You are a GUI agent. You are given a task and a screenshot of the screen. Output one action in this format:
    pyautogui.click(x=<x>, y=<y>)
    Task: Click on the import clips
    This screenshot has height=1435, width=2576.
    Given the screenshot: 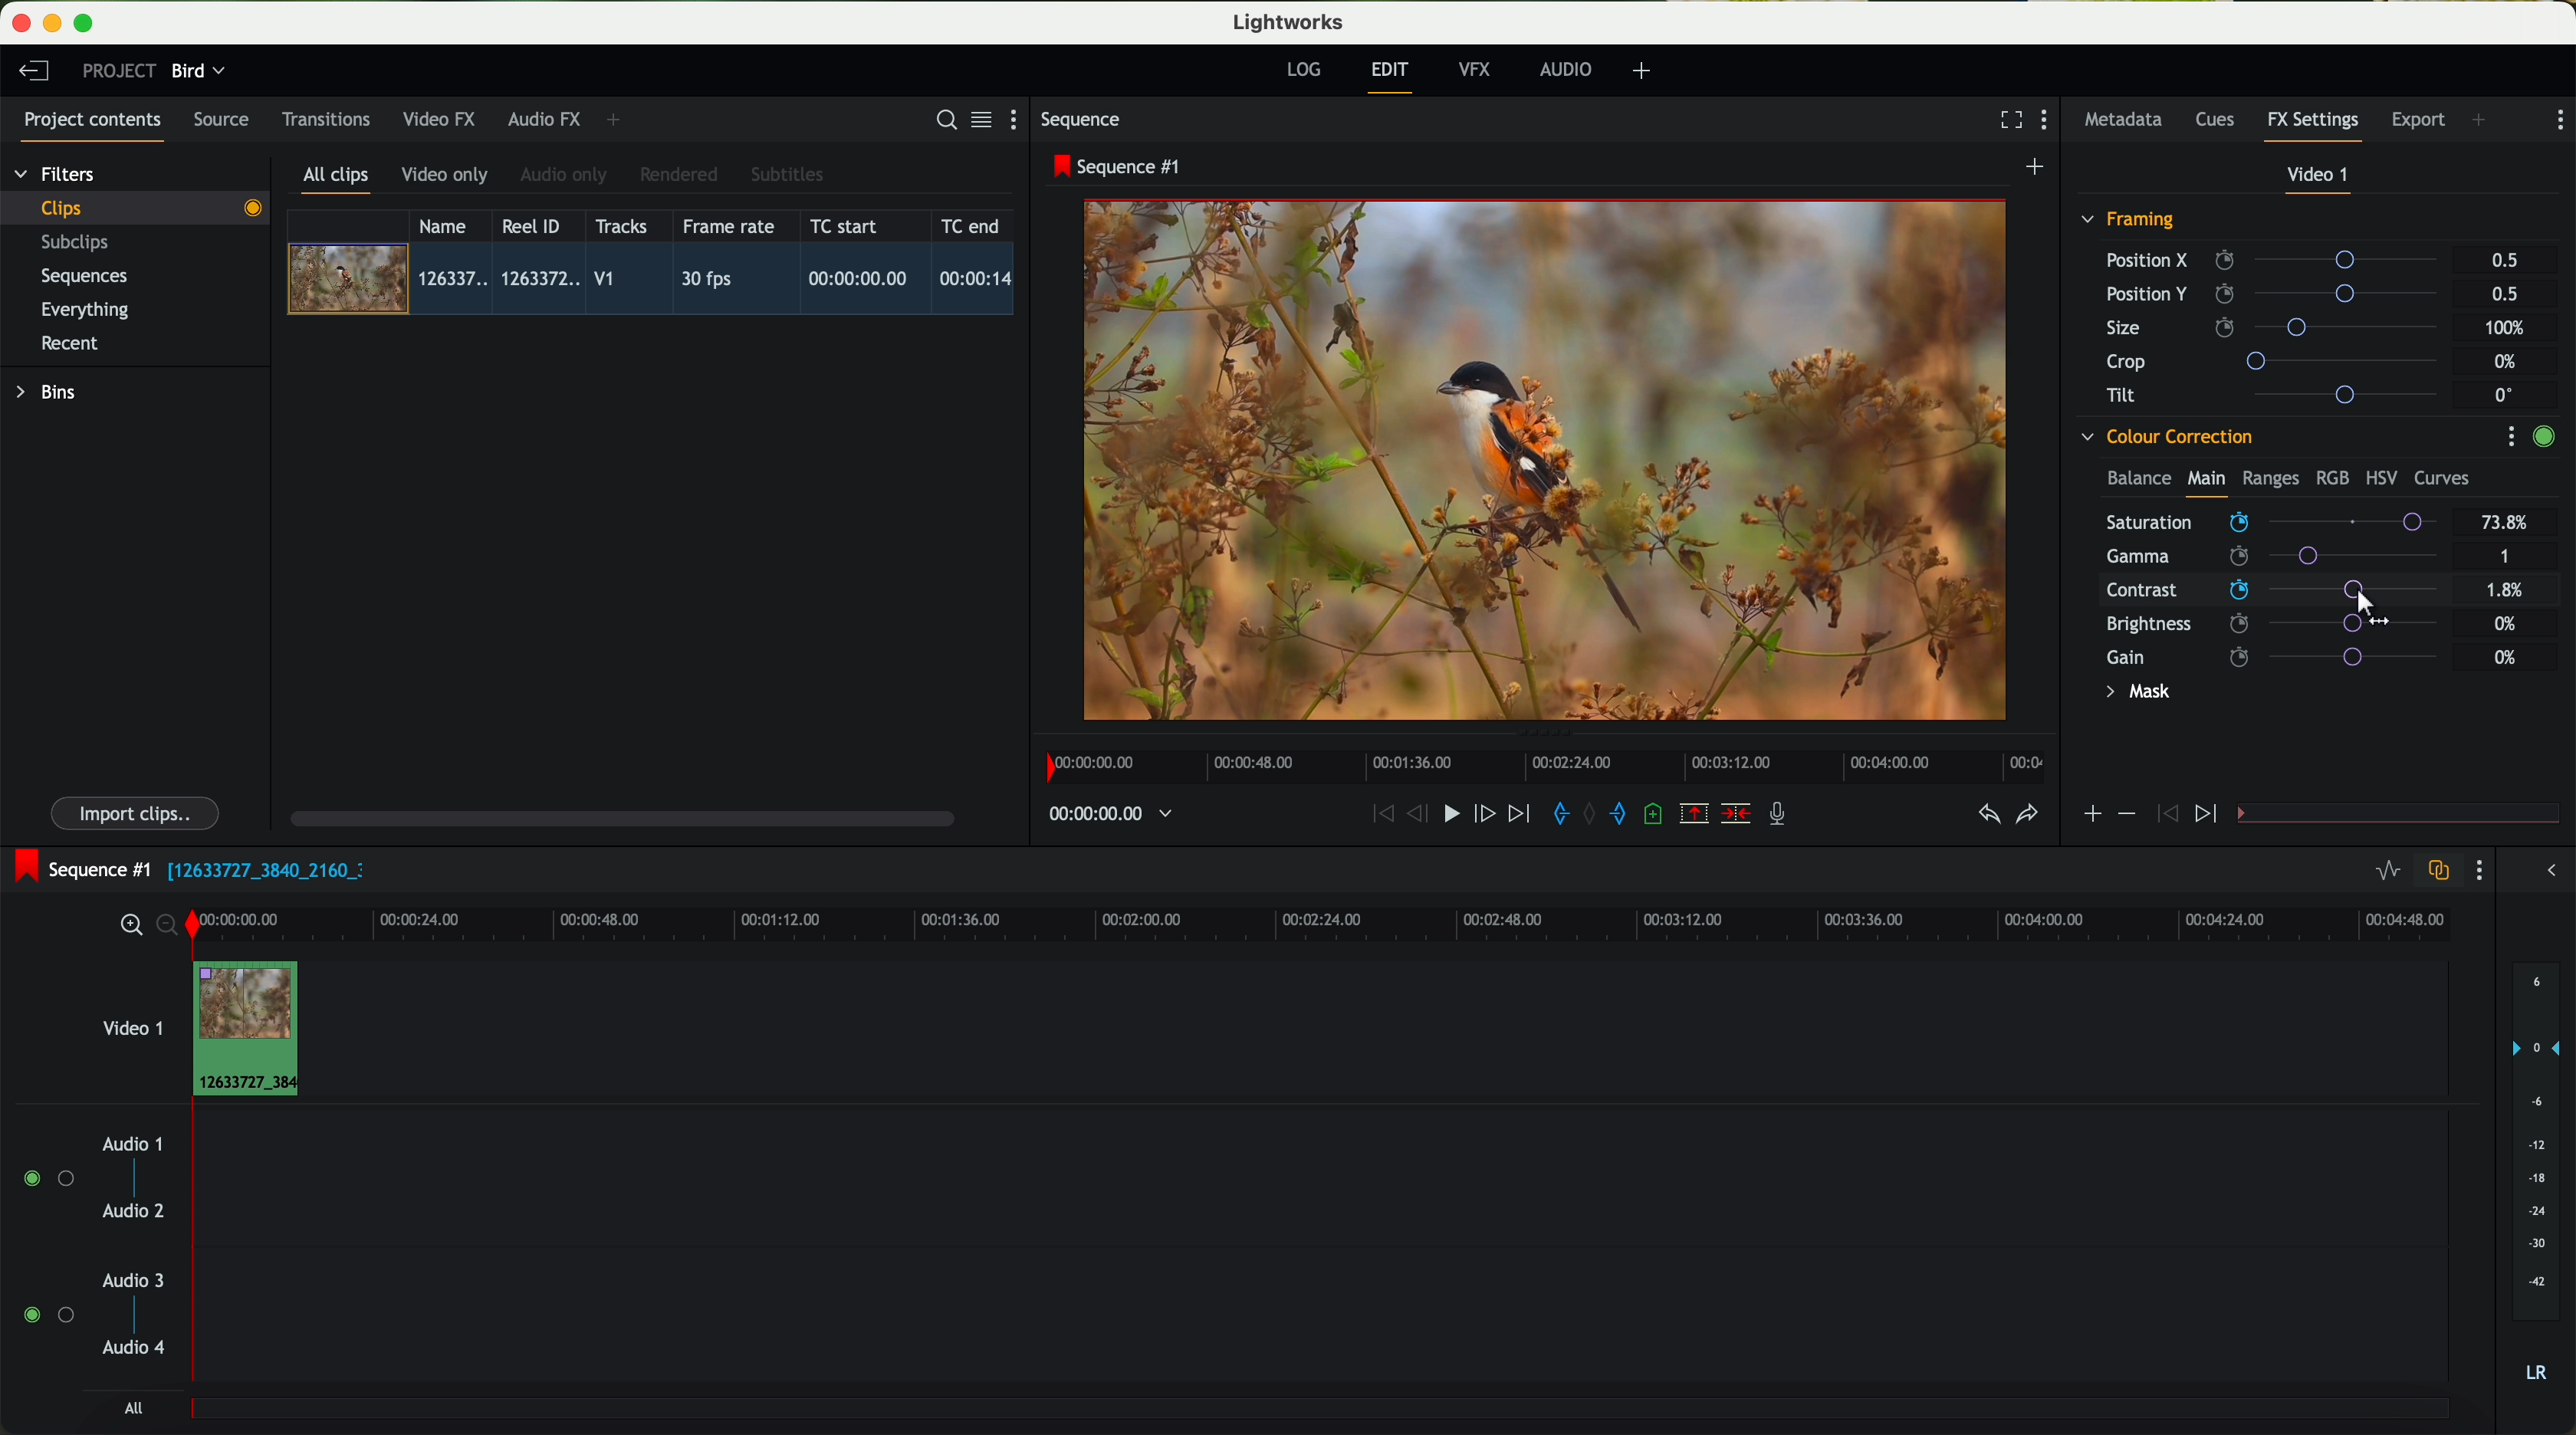 What is the action you would take?
    pyautogui.click(x=138, y=812)
    